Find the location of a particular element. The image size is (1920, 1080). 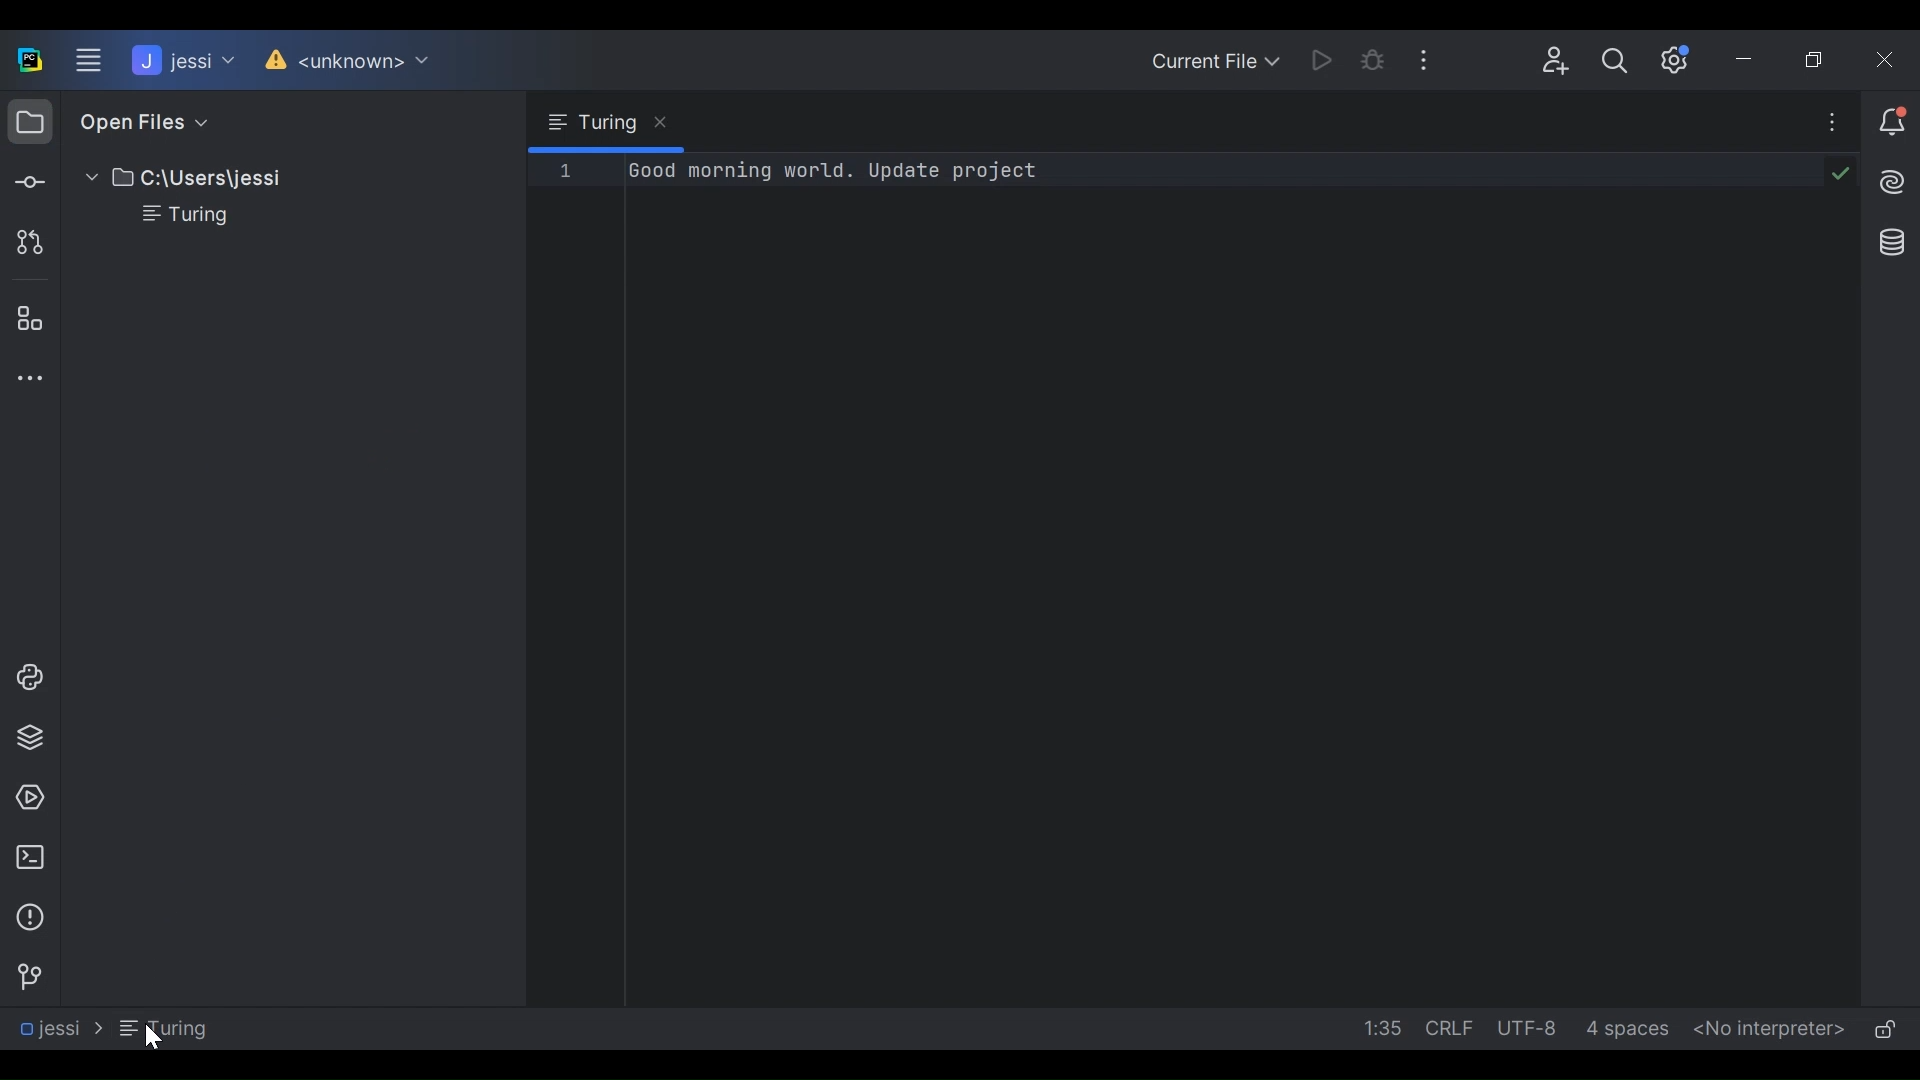

Pull request is located at coordinates (26, 241).